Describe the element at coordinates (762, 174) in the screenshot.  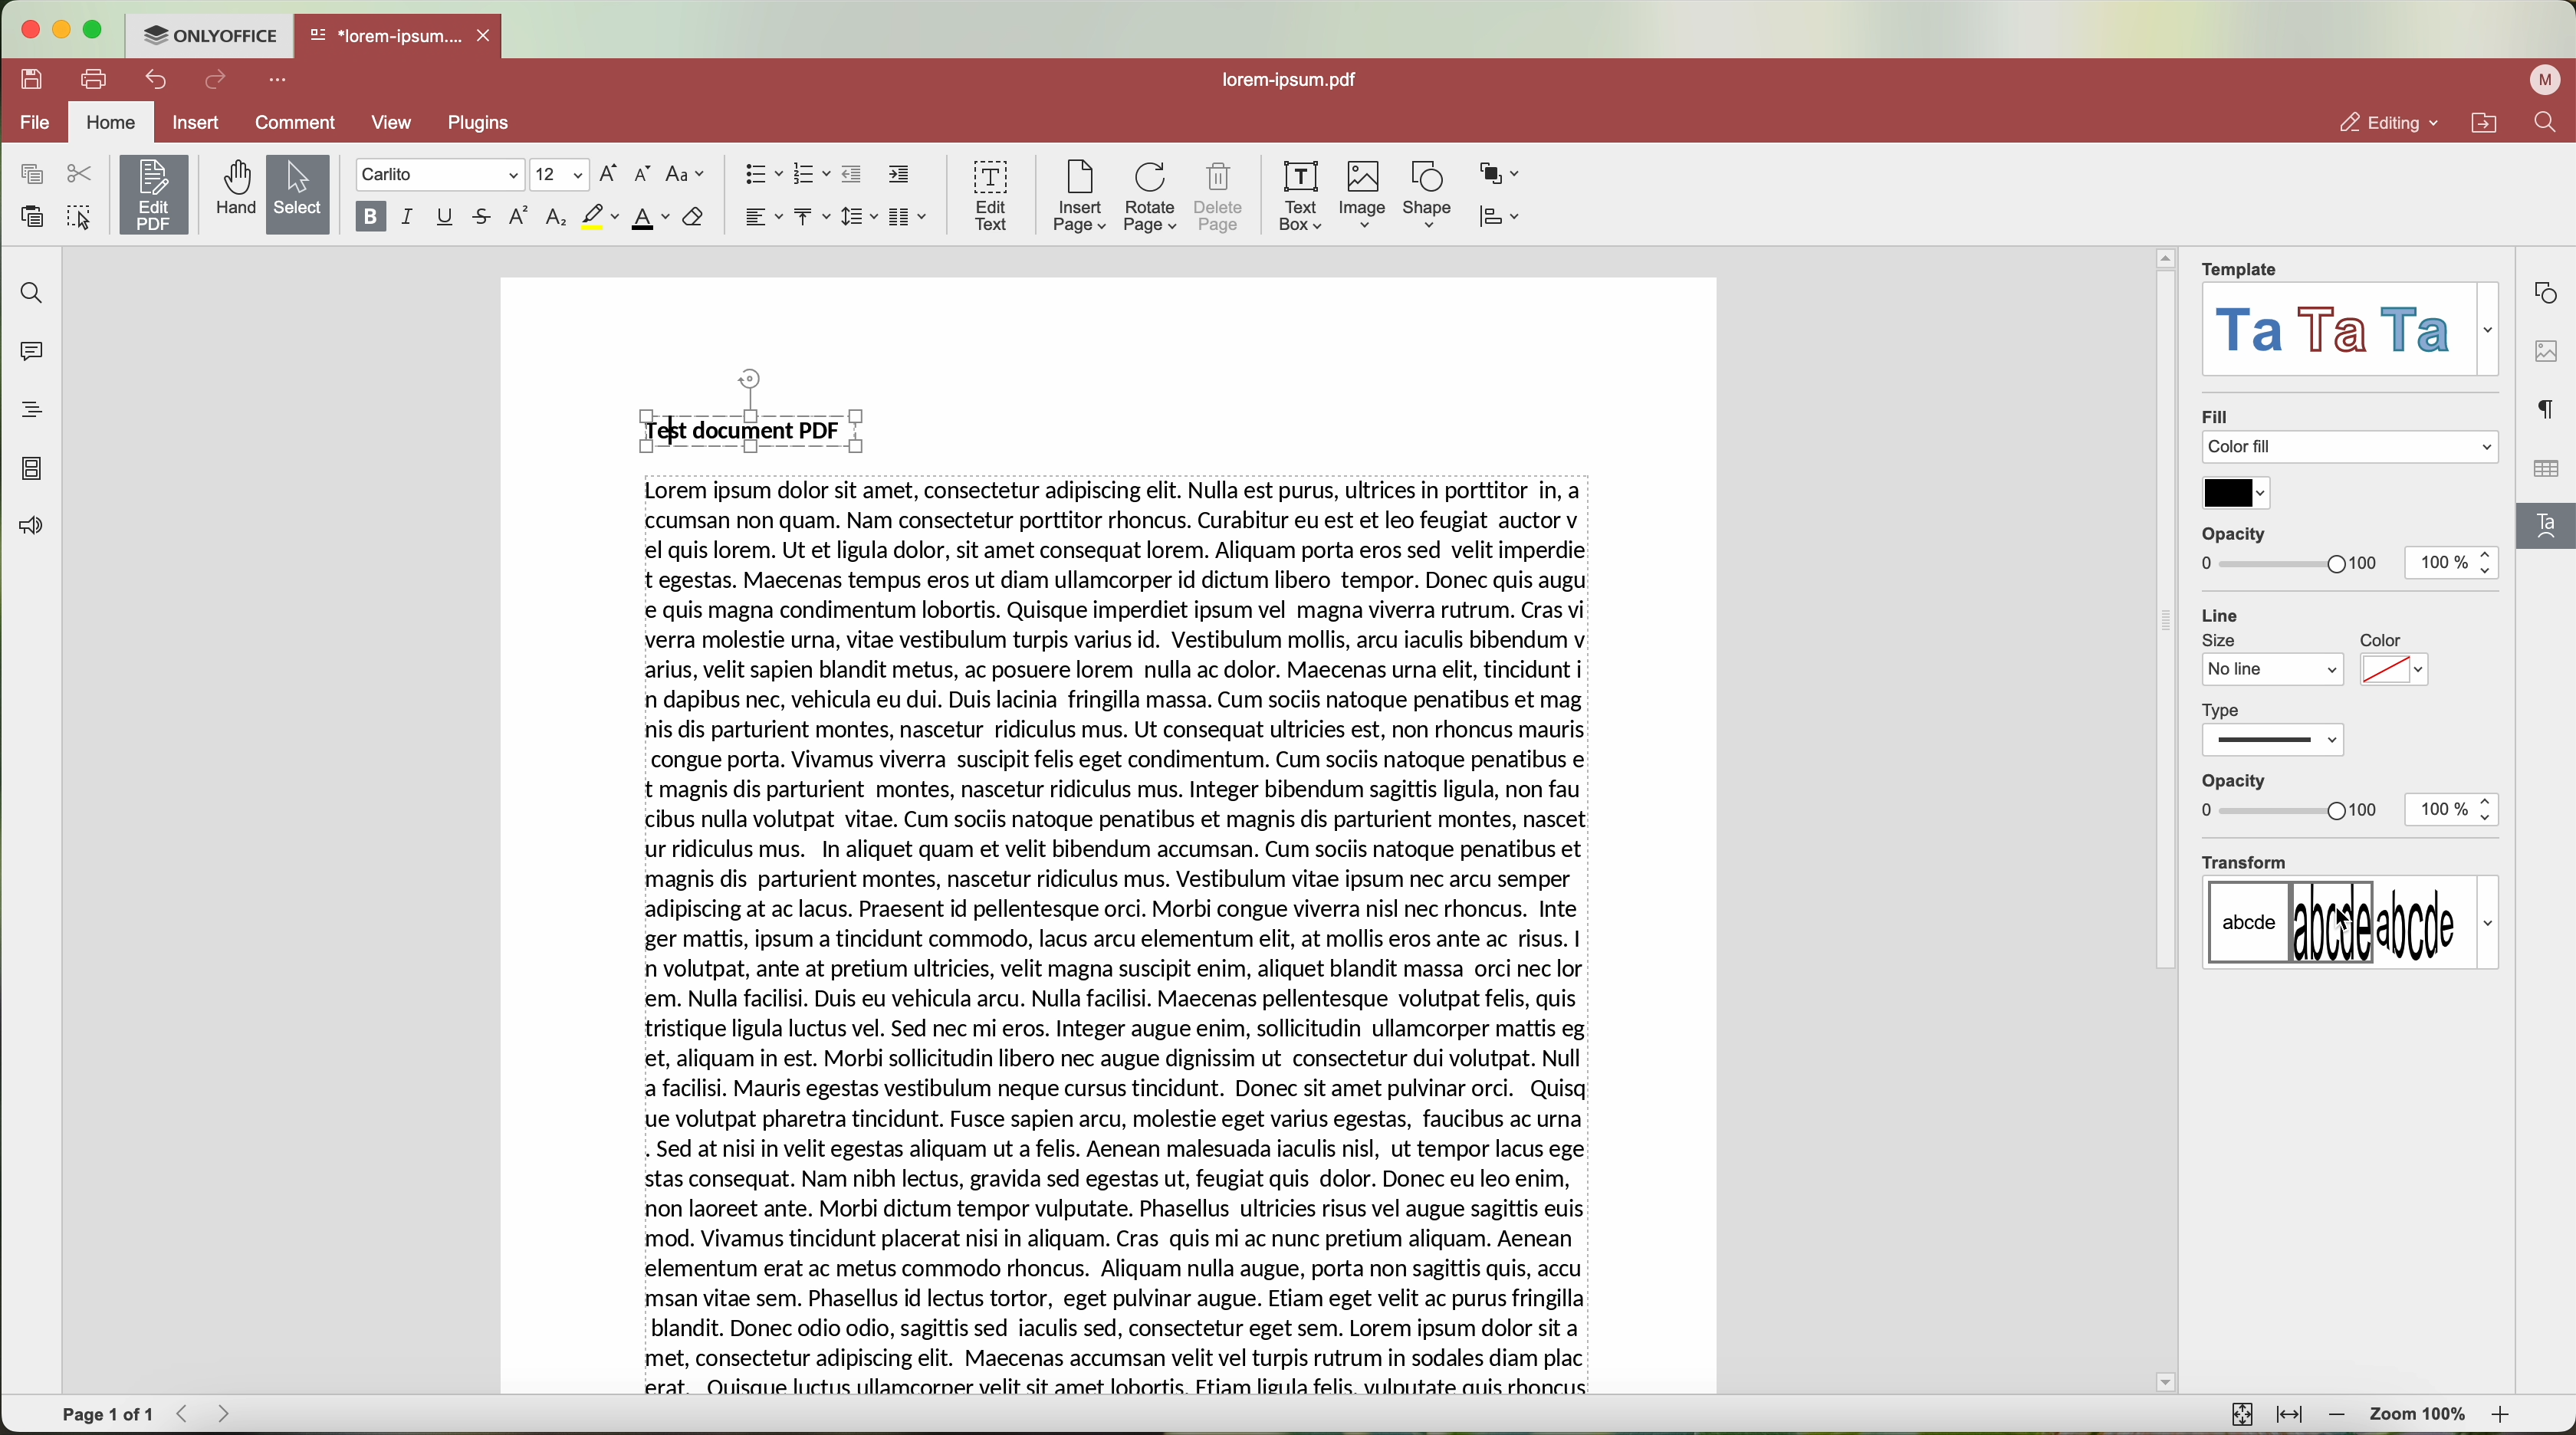
I see `bullets` at that location.